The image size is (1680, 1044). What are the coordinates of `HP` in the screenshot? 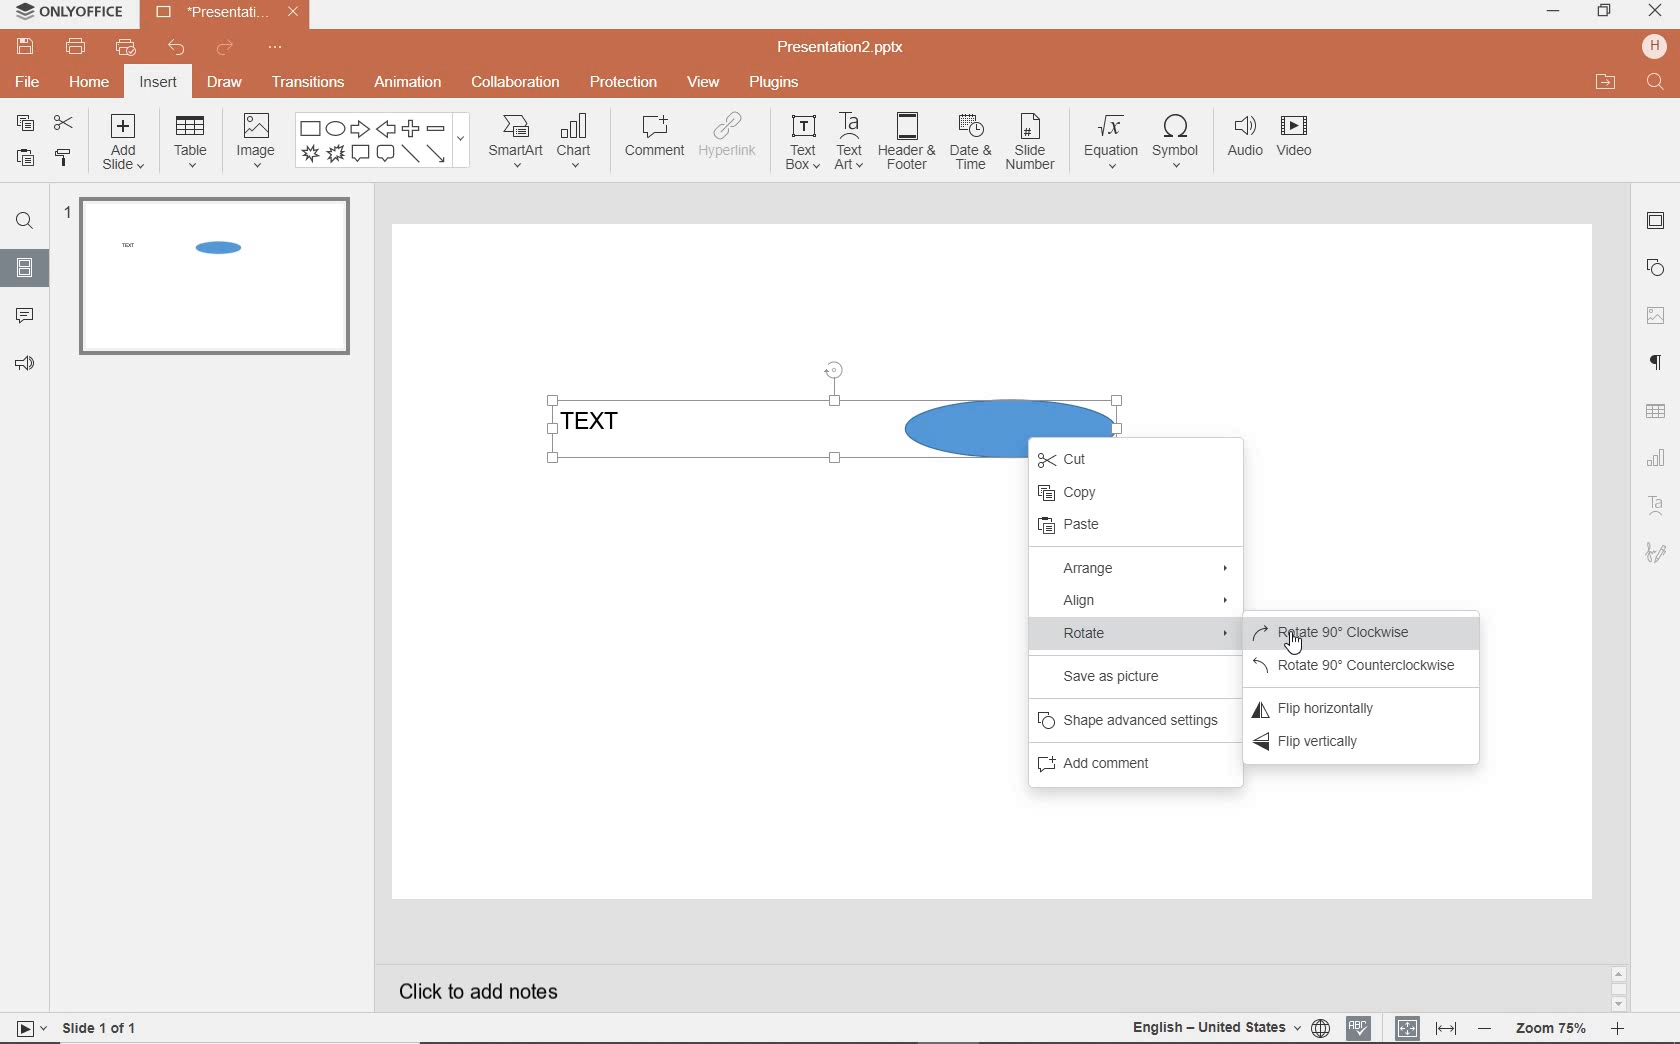 It's located at (1656, 46).